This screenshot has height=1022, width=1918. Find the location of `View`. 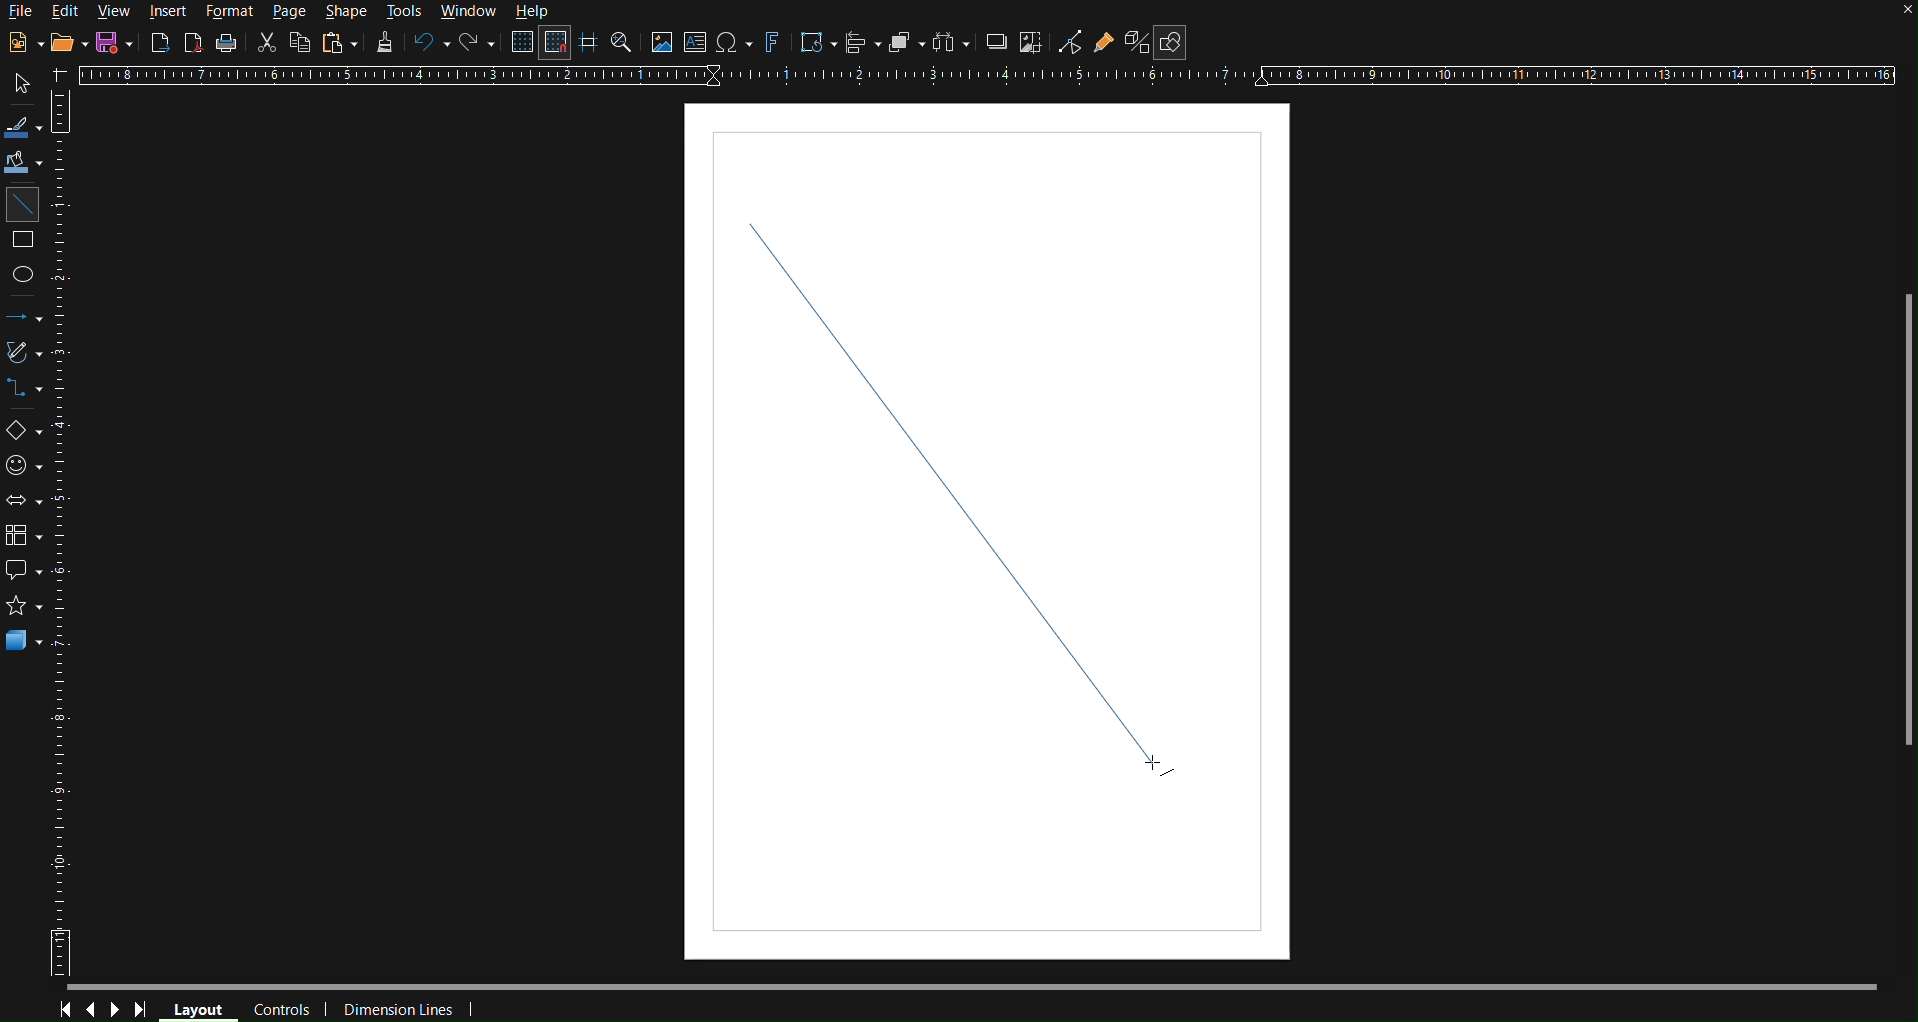

View is located at coordinates (116, 11).